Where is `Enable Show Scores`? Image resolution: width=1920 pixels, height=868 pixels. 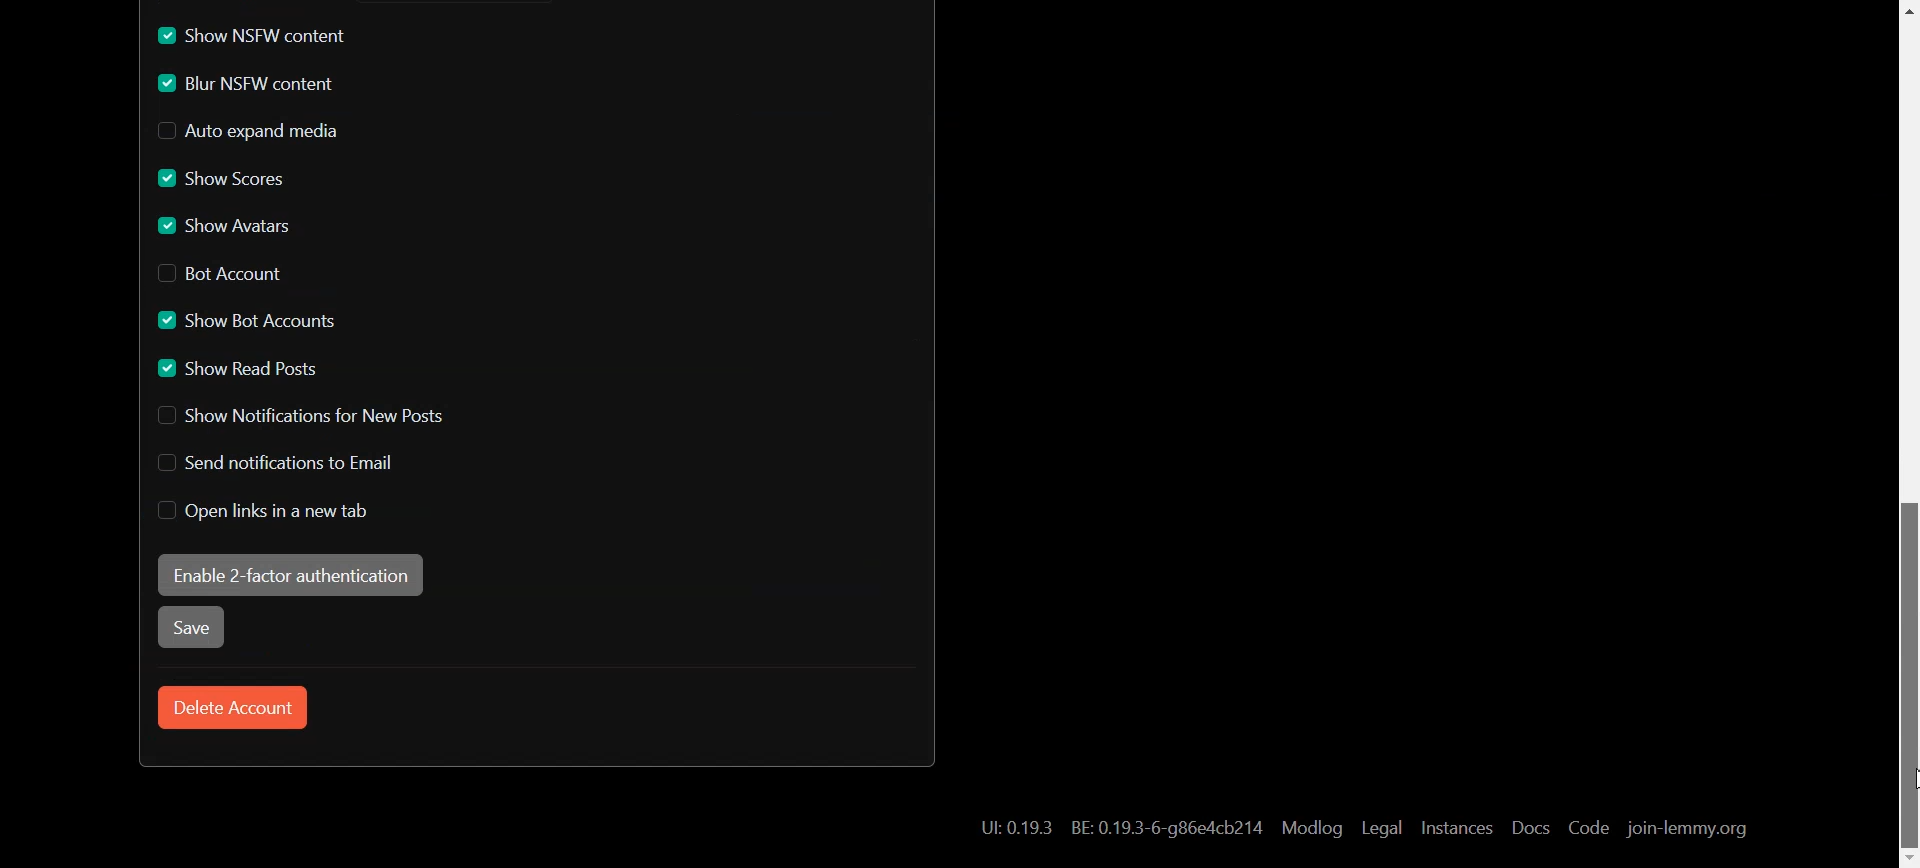
Enable Show Scores is located at coordinates (222, 177).